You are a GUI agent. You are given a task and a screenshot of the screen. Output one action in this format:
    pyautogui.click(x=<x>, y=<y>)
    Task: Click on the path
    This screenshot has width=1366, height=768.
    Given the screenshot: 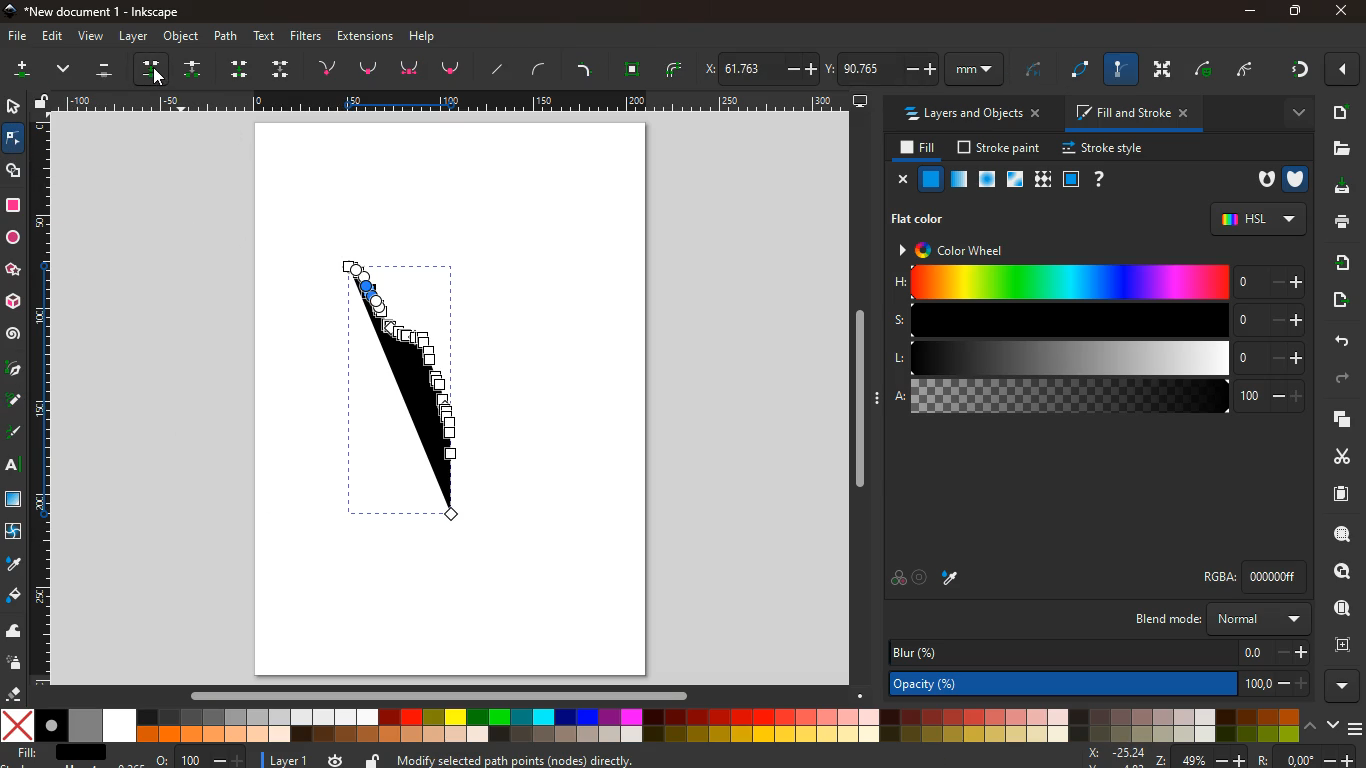 What is the action you would take?
    pyautogui.click(x=228, y=35)
    